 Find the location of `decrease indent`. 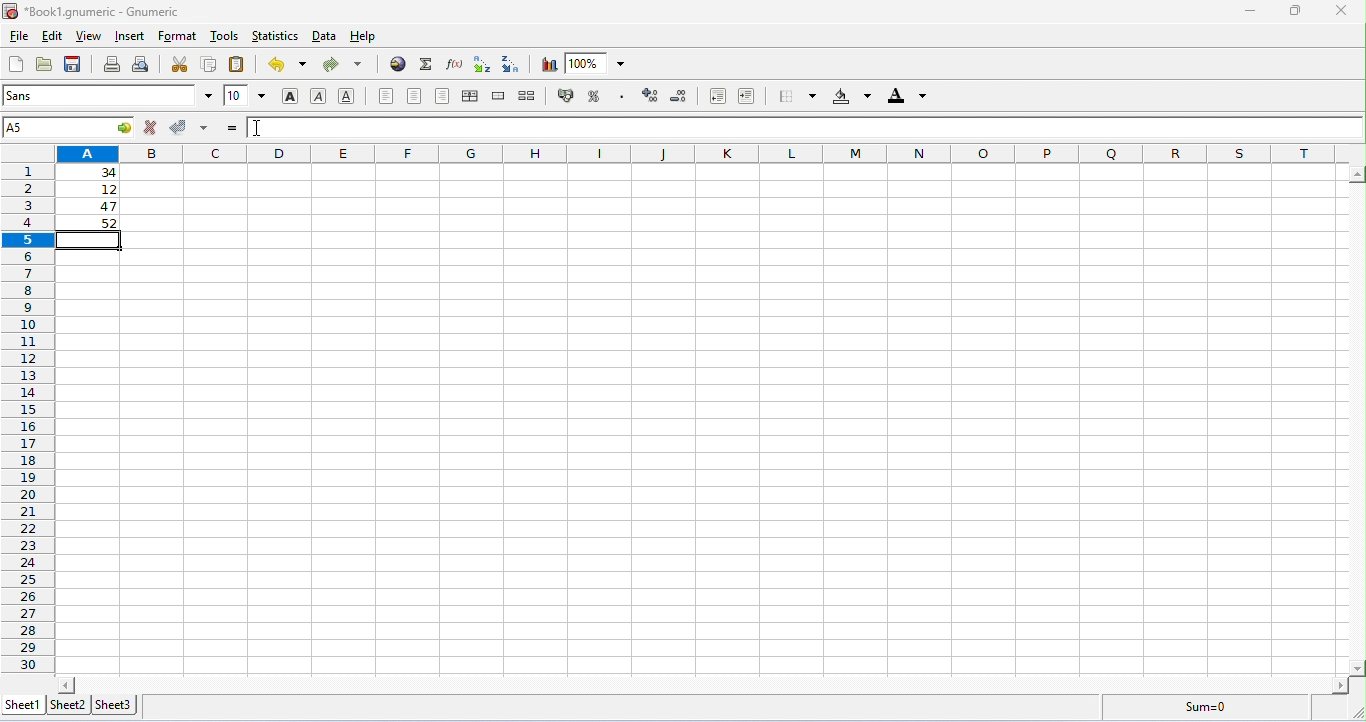

decrease indent is located at coordinates (747, 95).